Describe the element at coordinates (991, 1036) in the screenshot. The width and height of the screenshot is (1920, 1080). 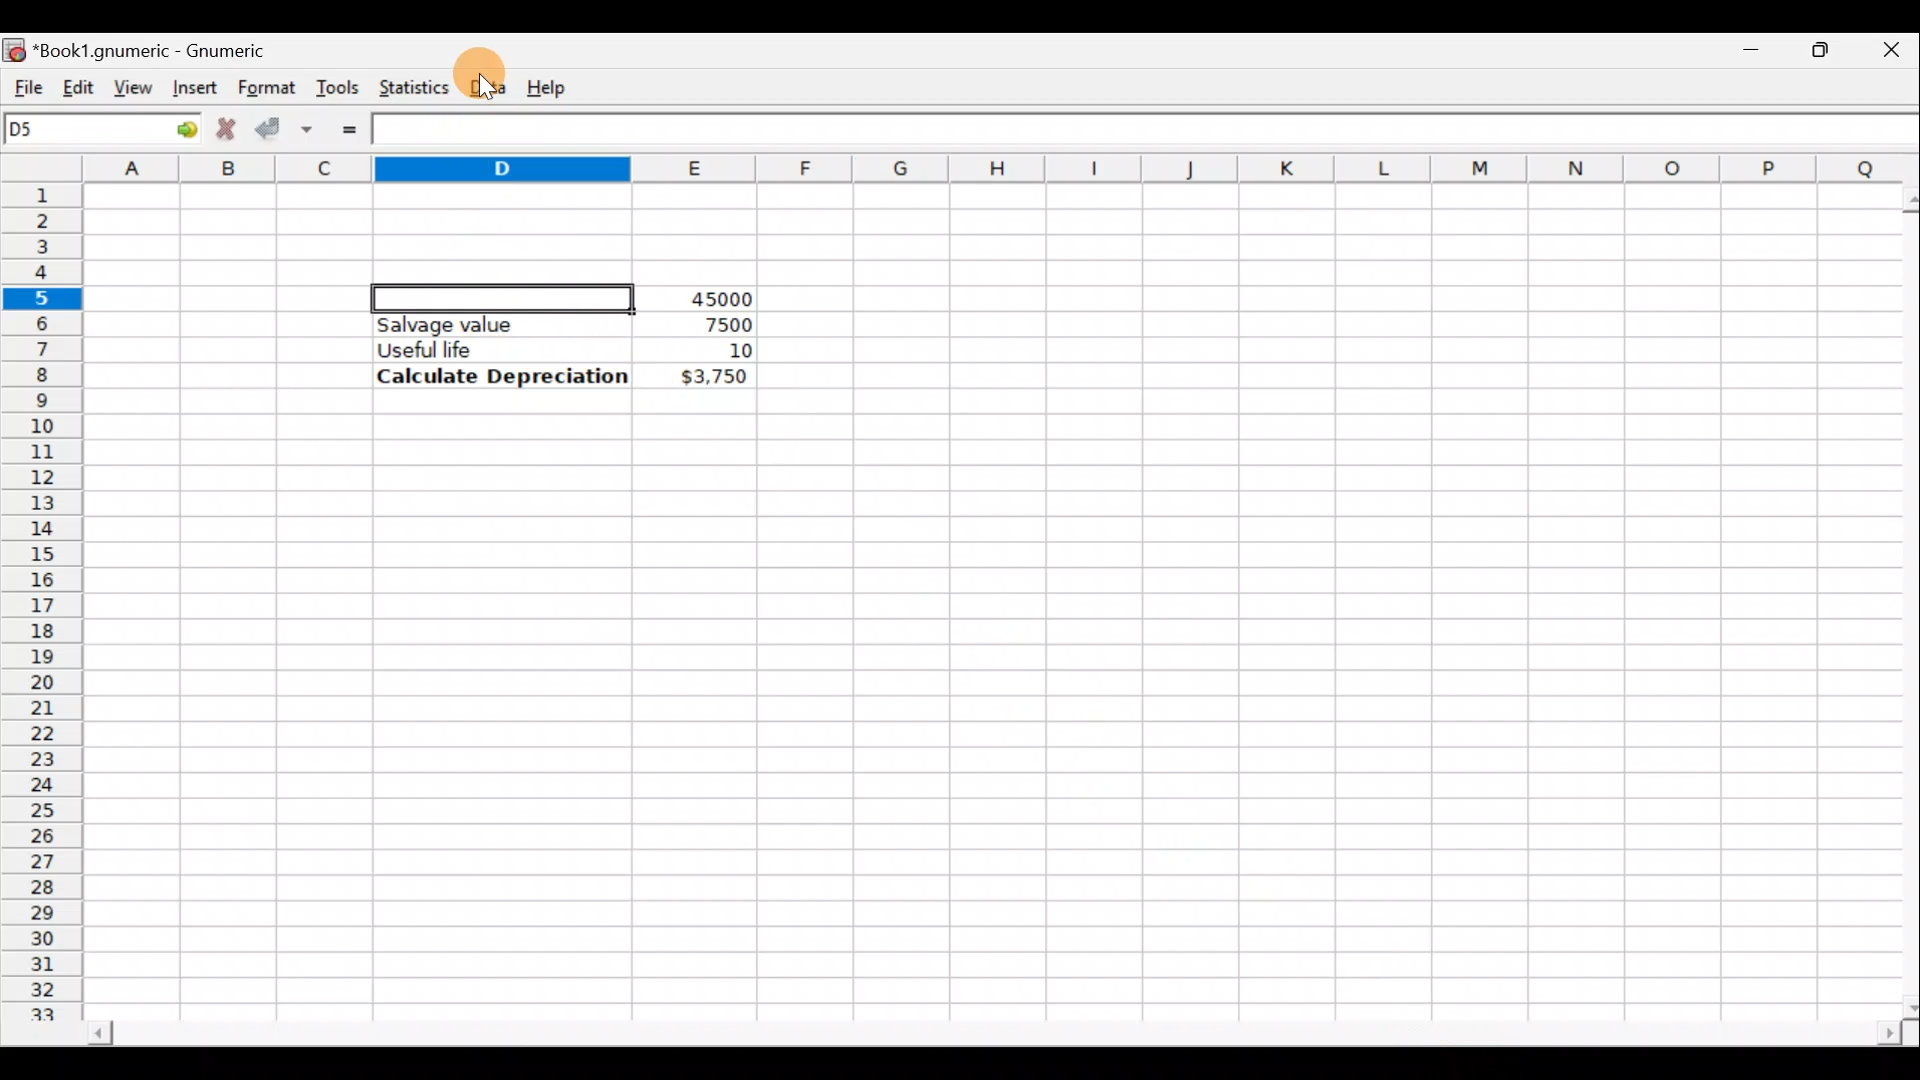
I see `Scroll bar` at that location.